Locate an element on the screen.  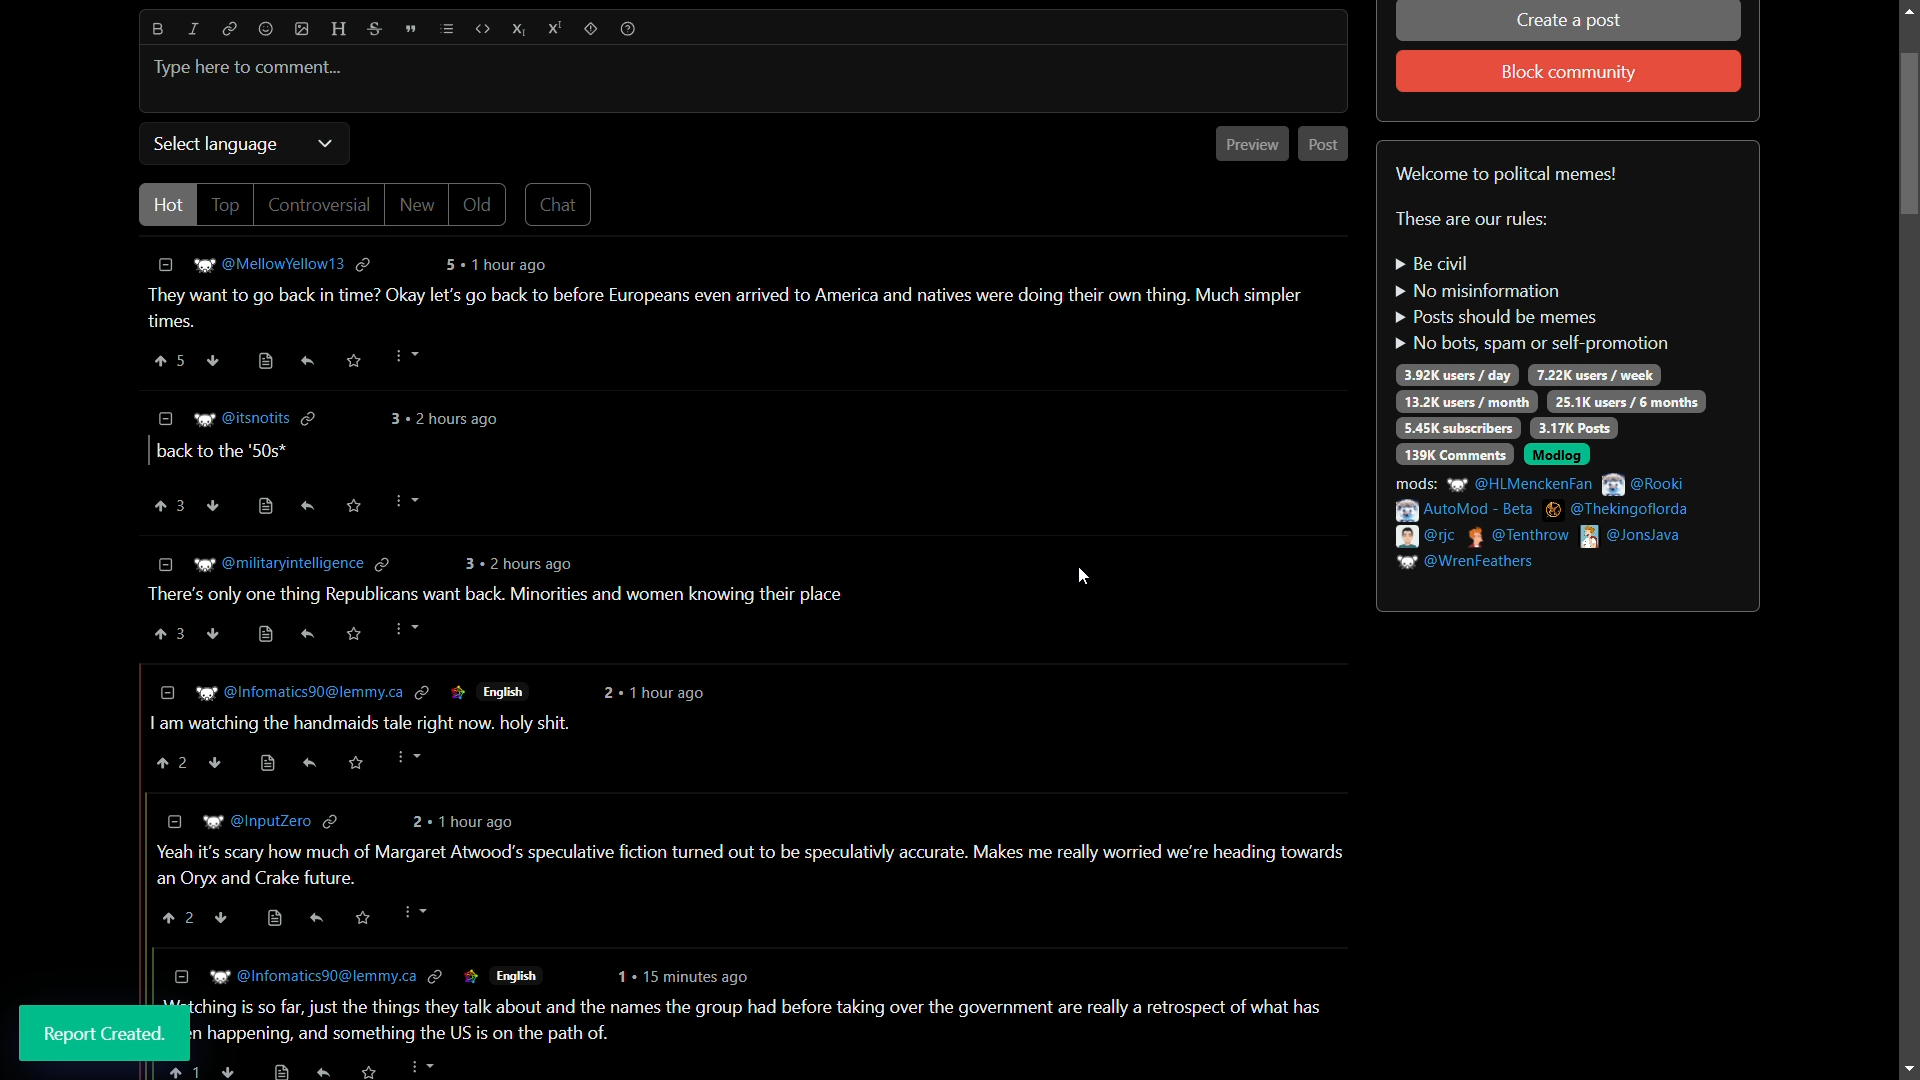
superscript is located at coordinates (554, 29).